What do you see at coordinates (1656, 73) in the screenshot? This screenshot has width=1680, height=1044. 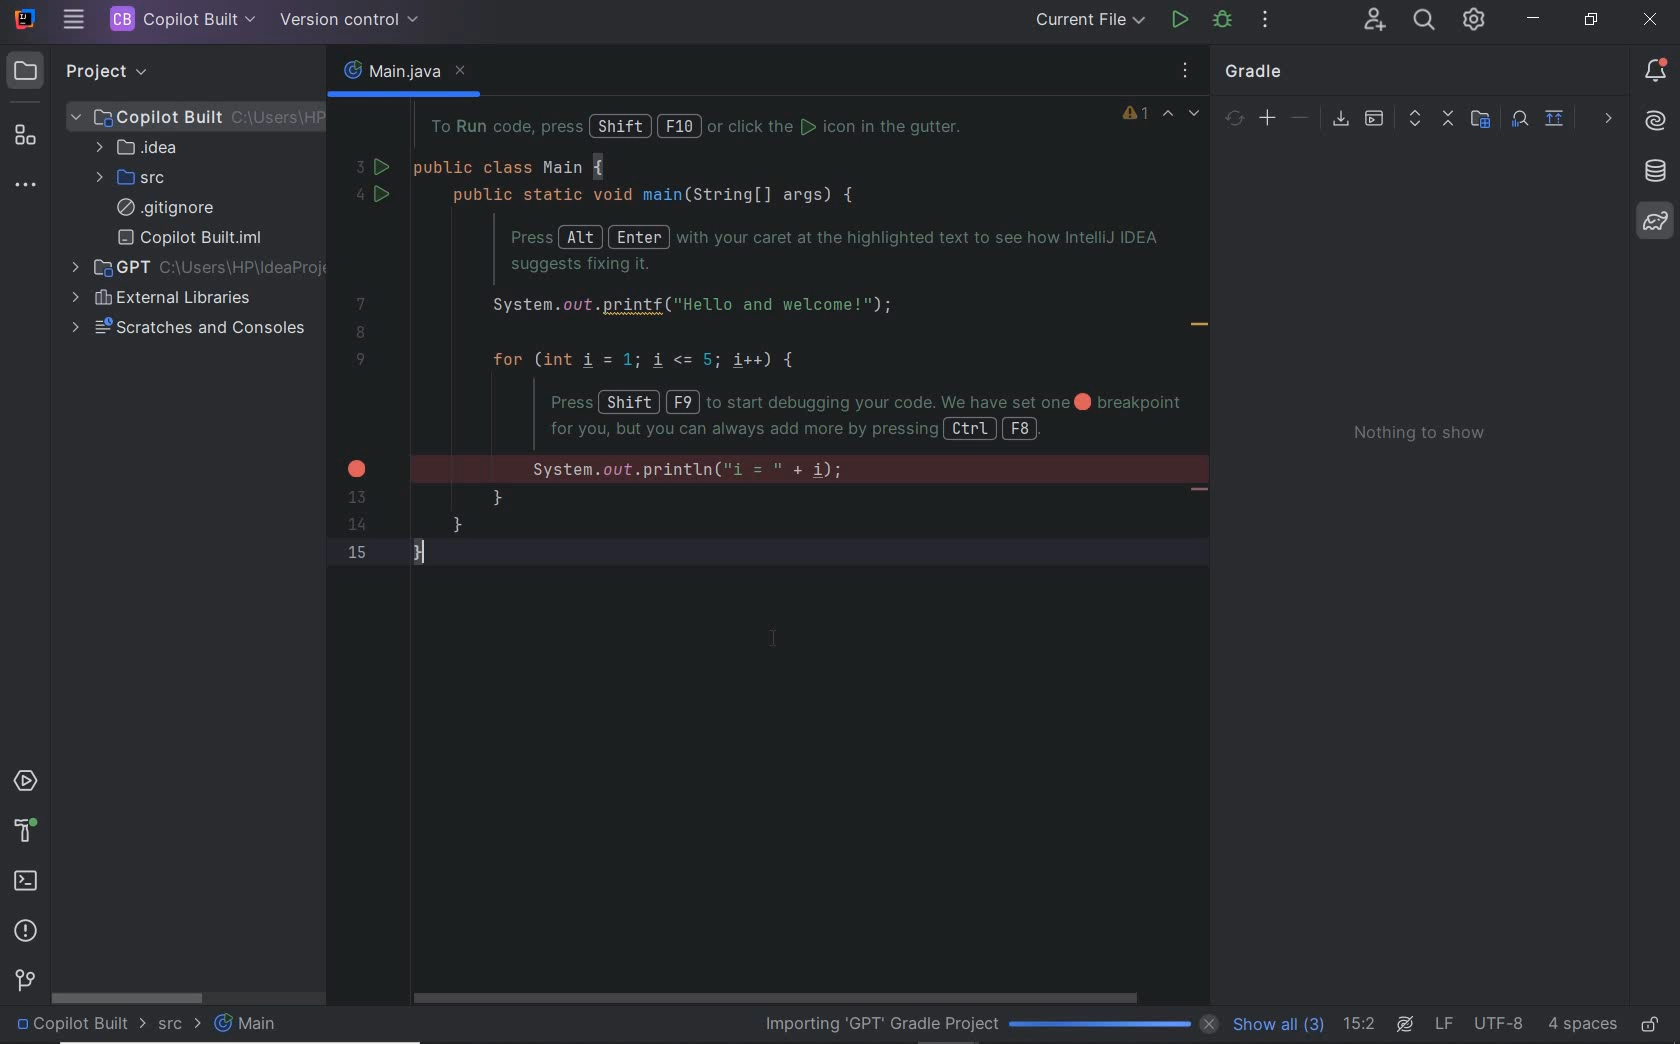 I see `notifications` at bounding box center [1656, 73].